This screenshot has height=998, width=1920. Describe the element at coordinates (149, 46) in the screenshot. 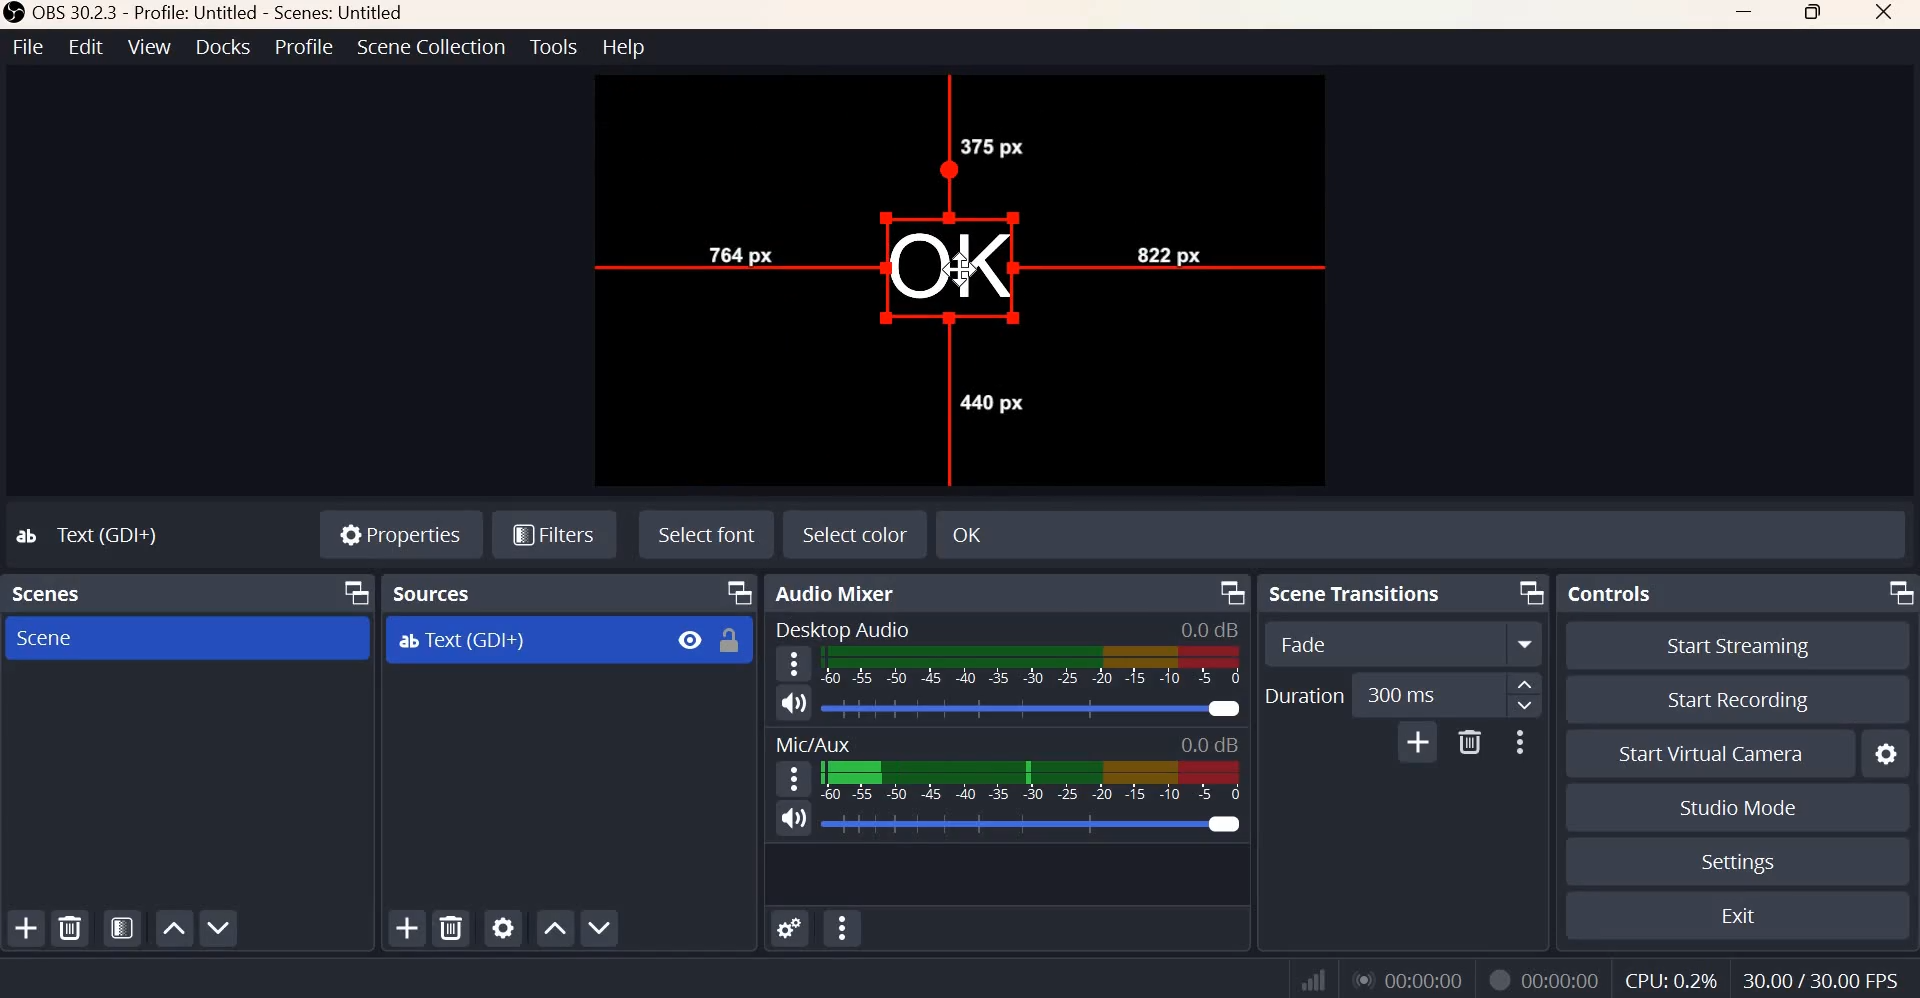

I see `View` at that location.